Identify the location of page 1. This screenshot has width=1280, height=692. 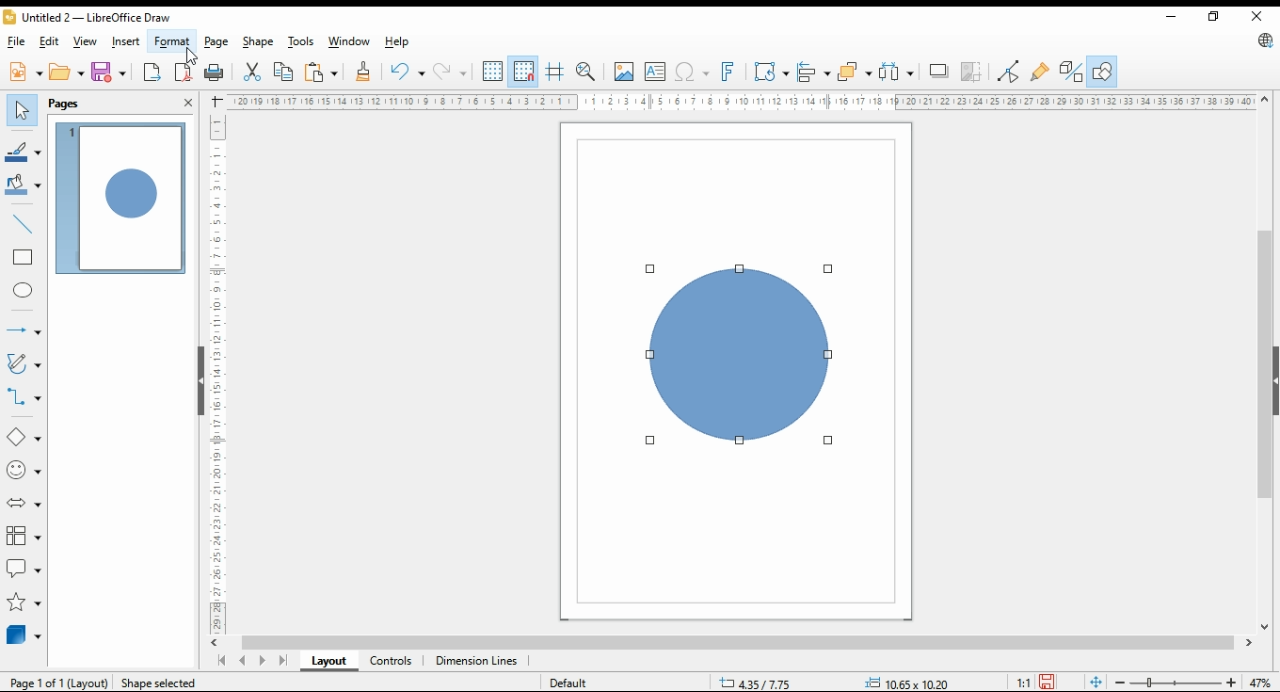
(123, 199).